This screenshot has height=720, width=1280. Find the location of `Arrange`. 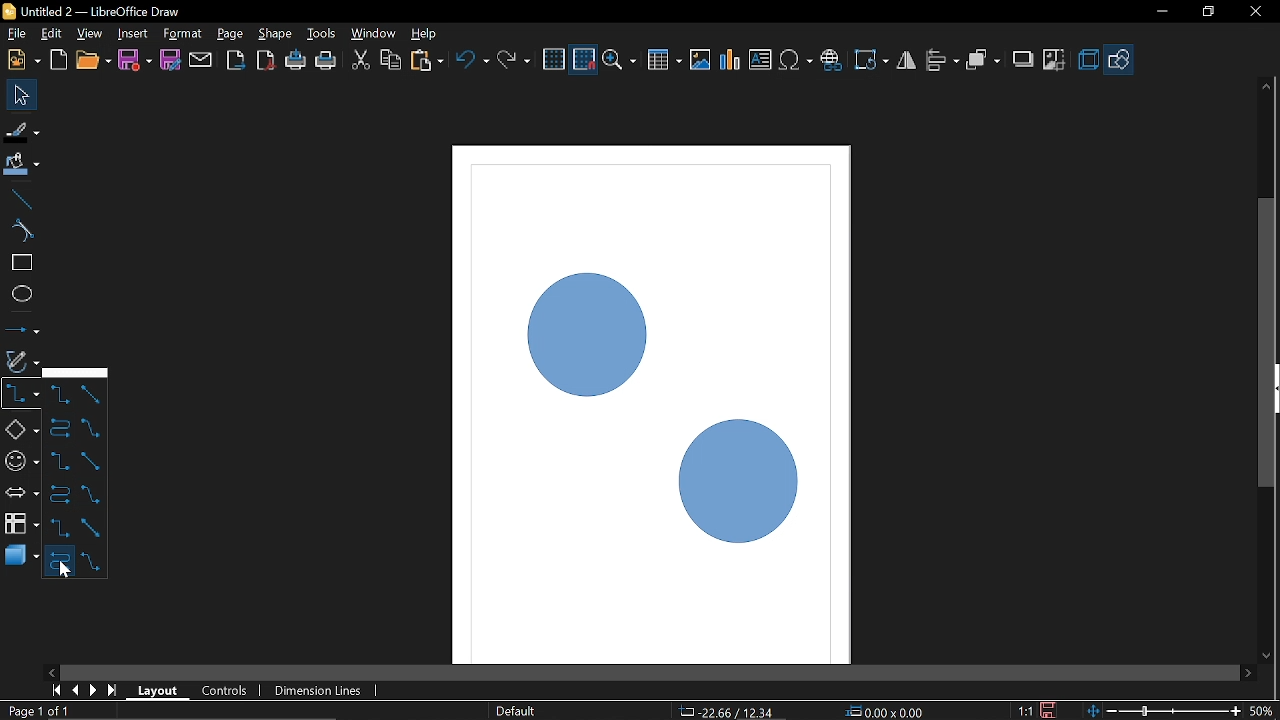

Arrange is located at coordinates (984, 61).